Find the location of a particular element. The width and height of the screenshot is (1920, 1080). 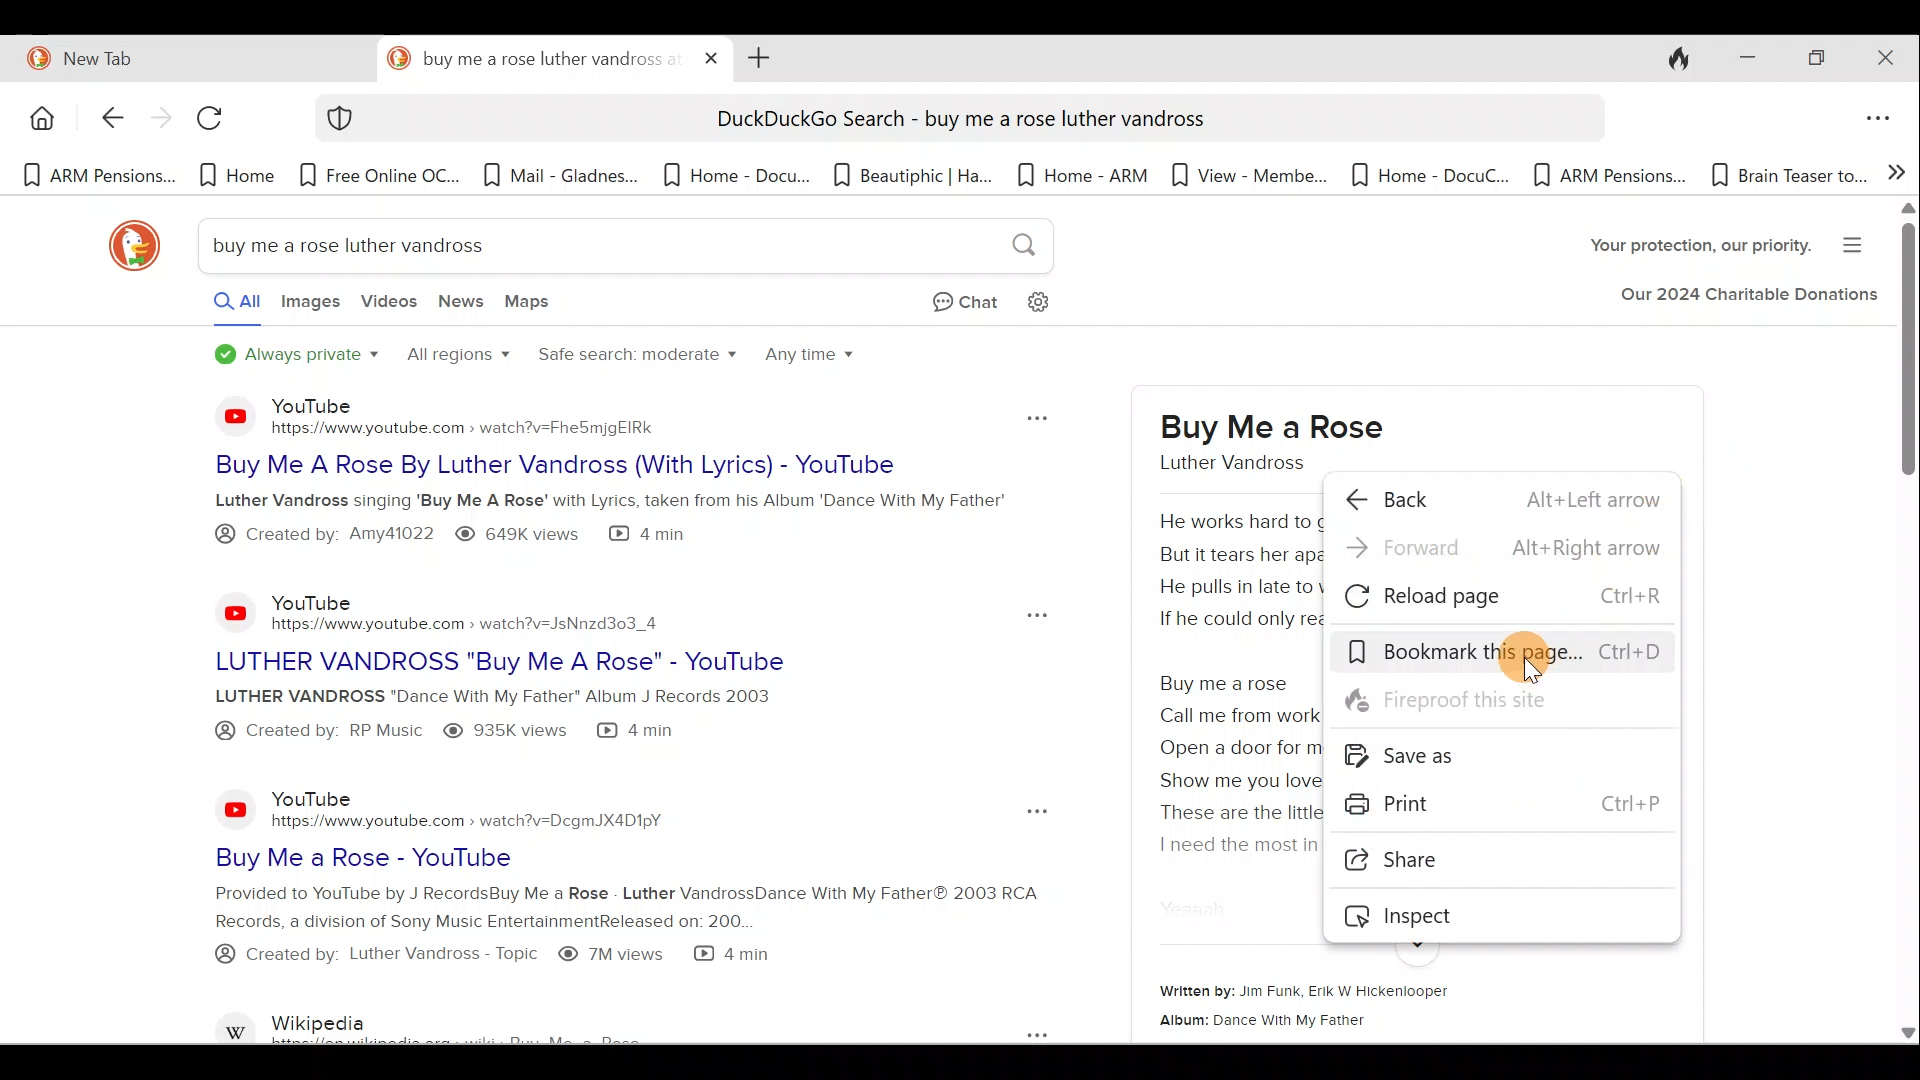

Safe search: moderate is located at coordinates (633, 363).